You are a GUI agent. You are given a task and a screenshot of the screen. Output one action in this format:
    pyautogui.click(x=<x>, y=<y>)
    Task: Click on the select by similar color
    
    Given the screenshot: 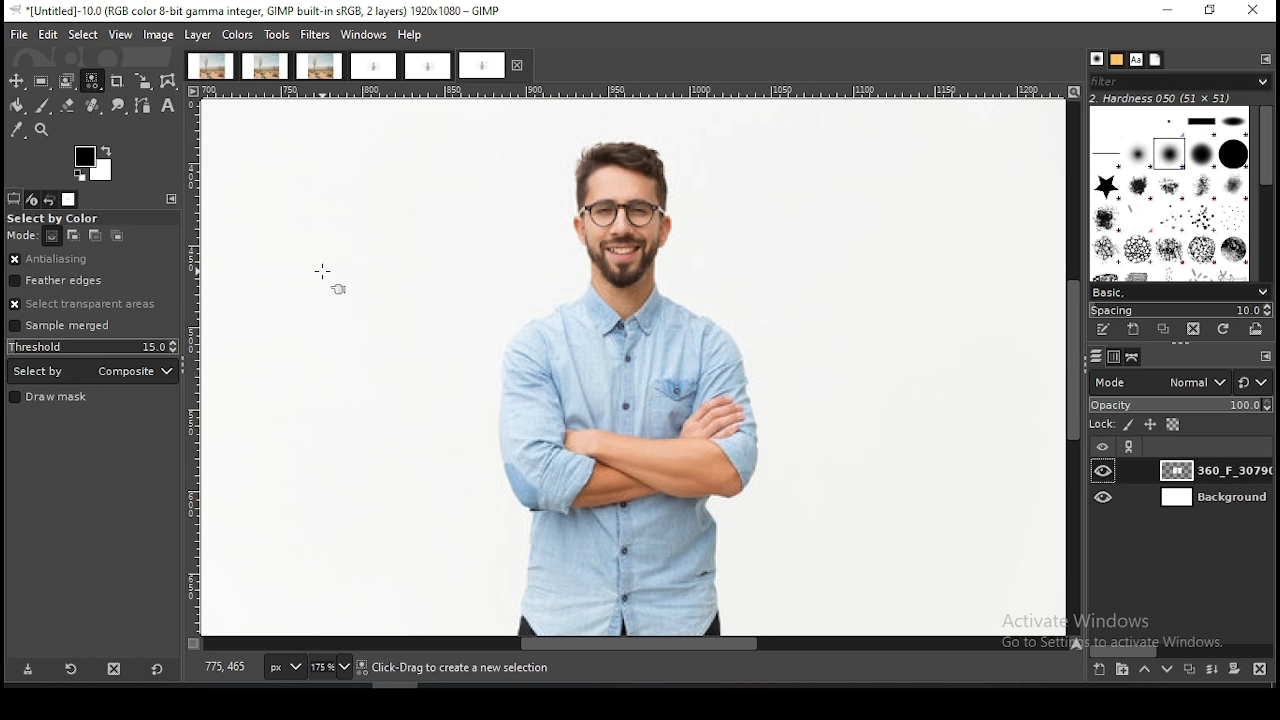 What is the action you would take?
    pyautogui.click(x=92, y=81)
    